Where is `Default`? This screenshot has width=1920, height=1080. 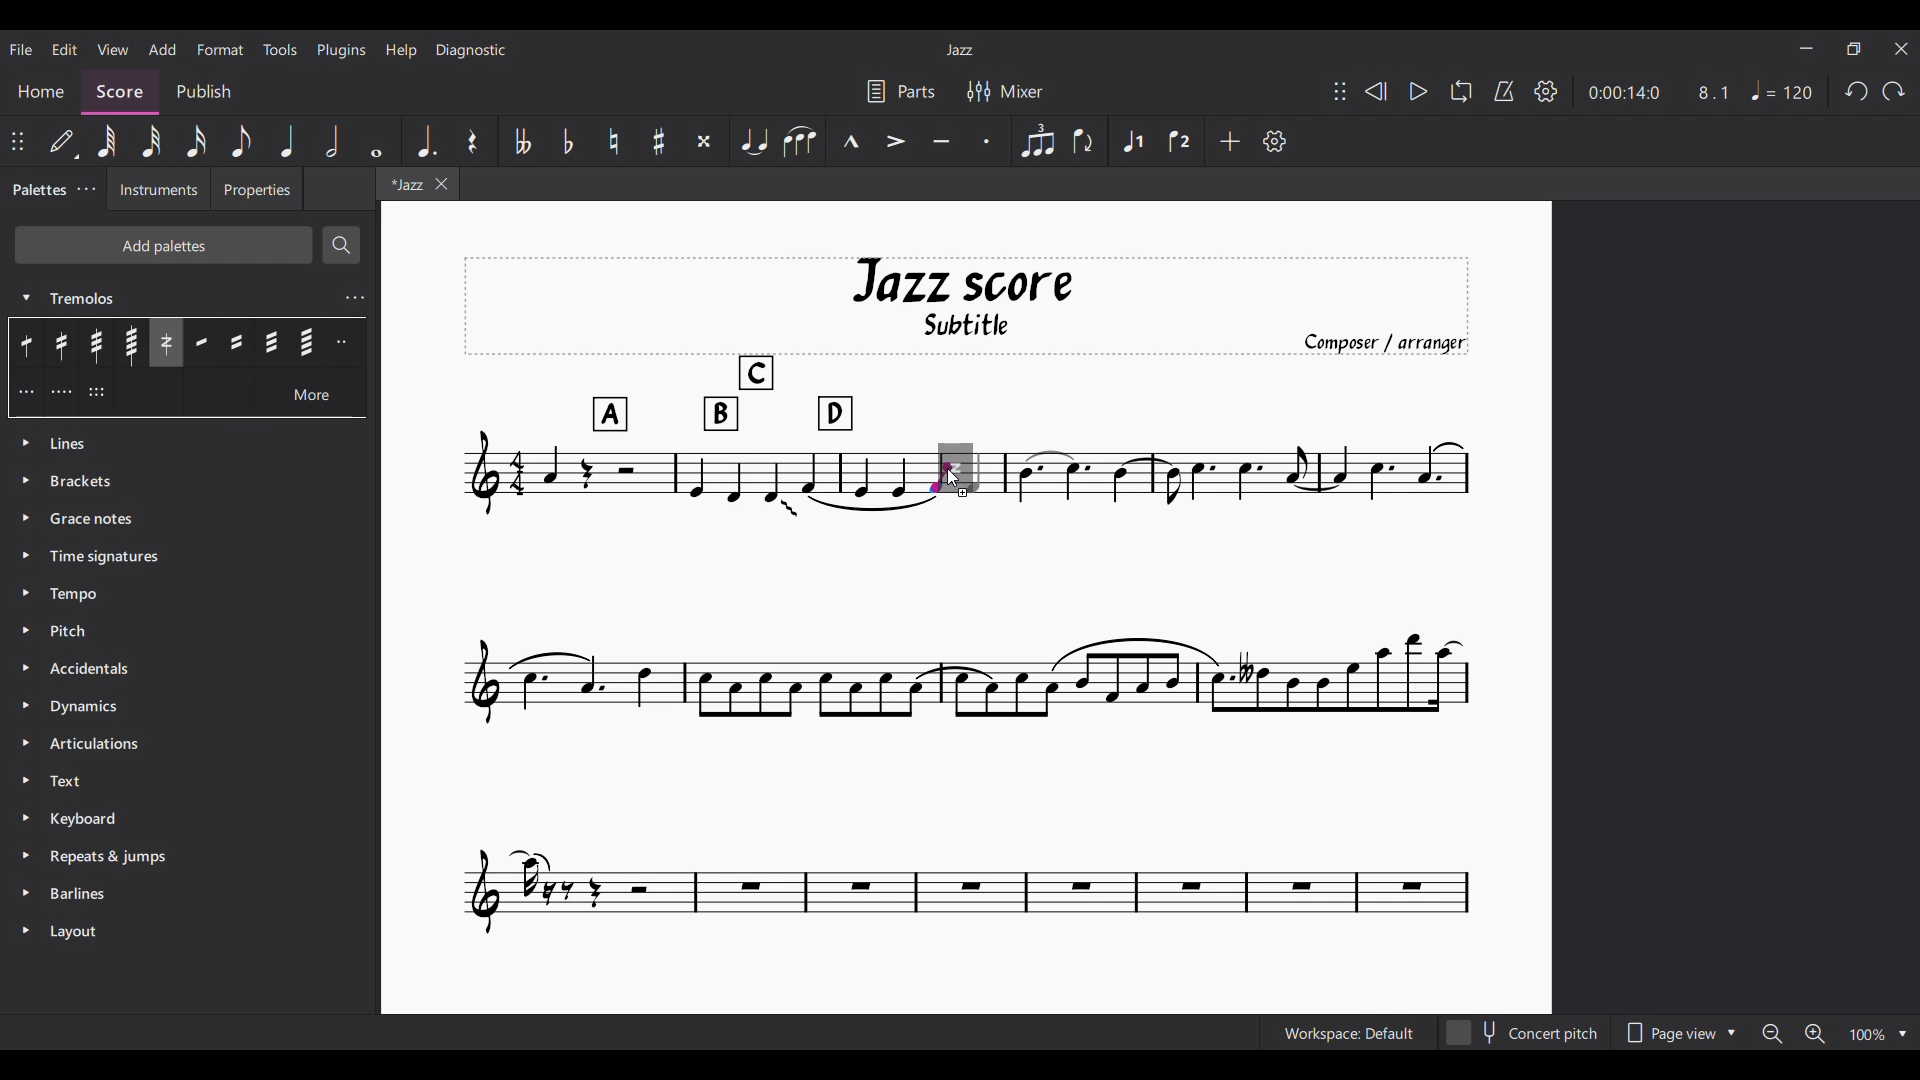 Default is located at coordinates (64, 141).